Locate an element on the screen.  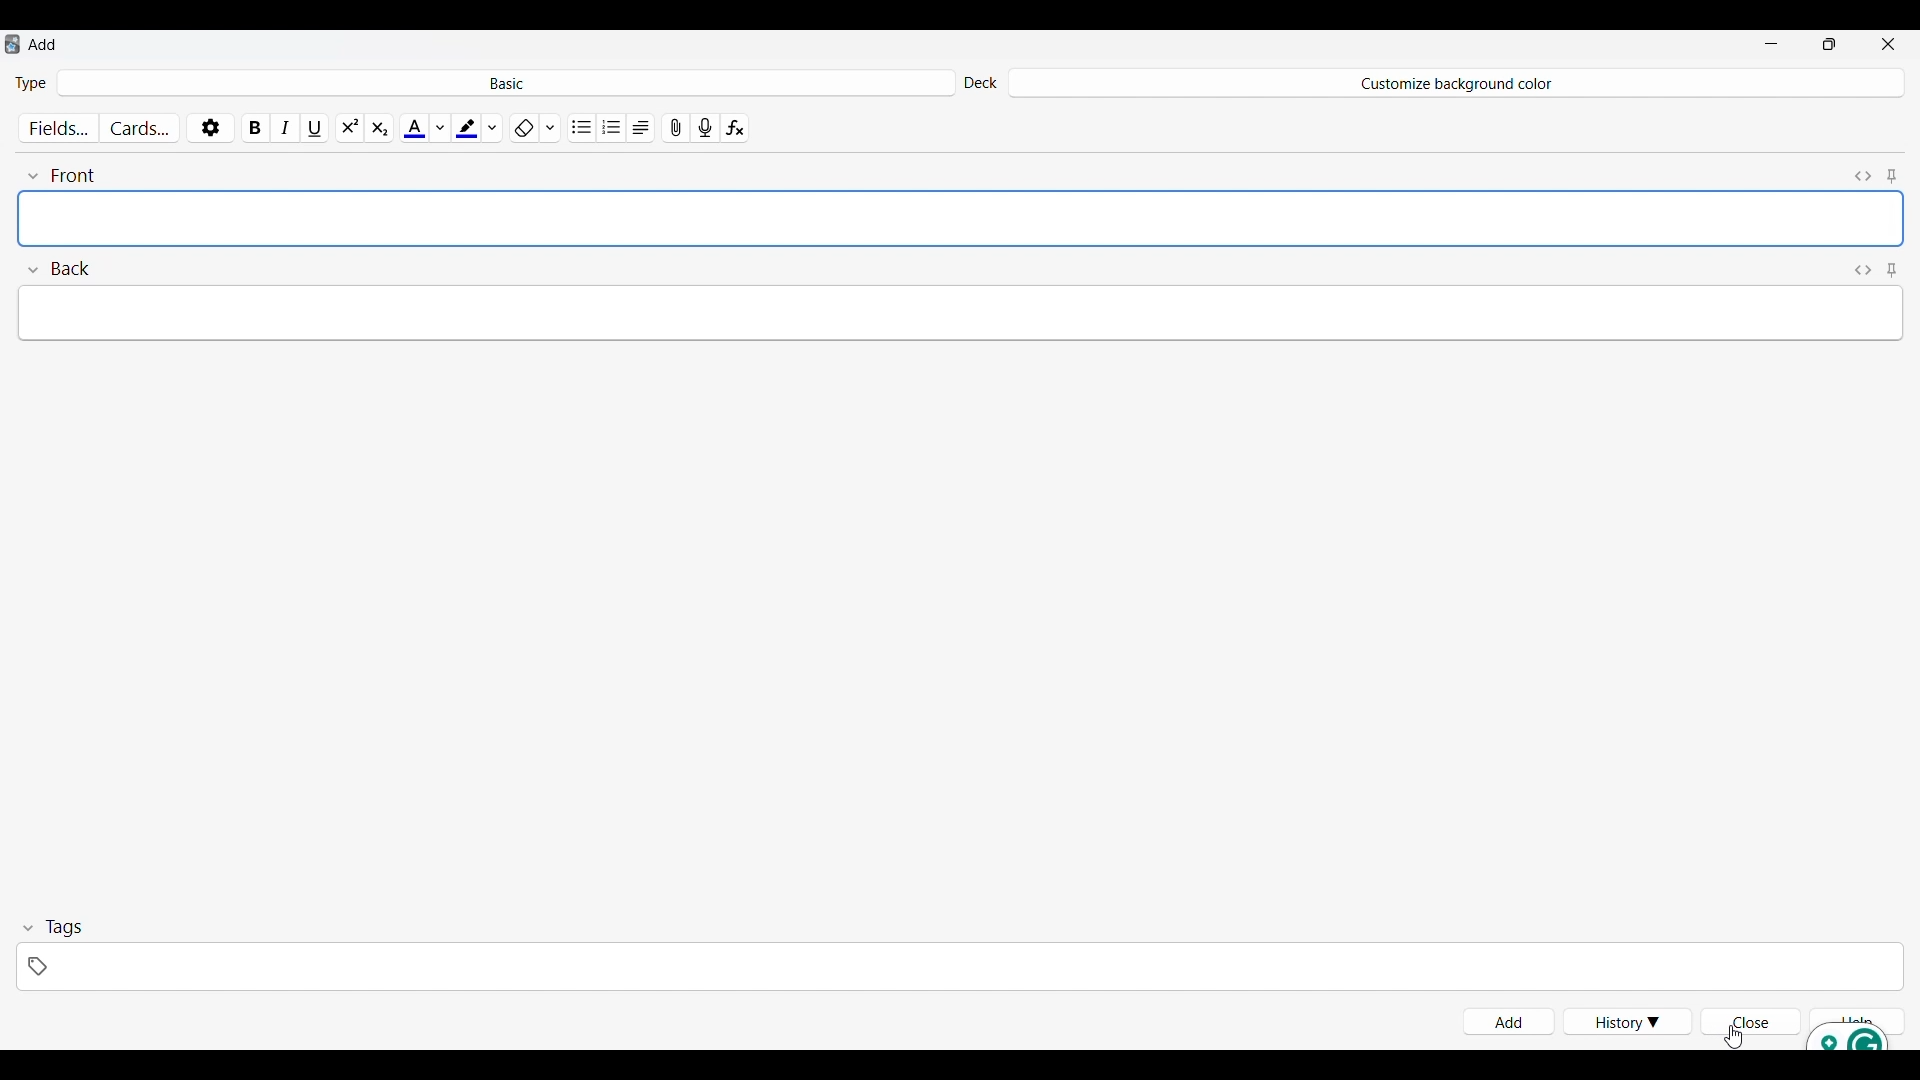
Alignment is located at coordinates (641, 125).